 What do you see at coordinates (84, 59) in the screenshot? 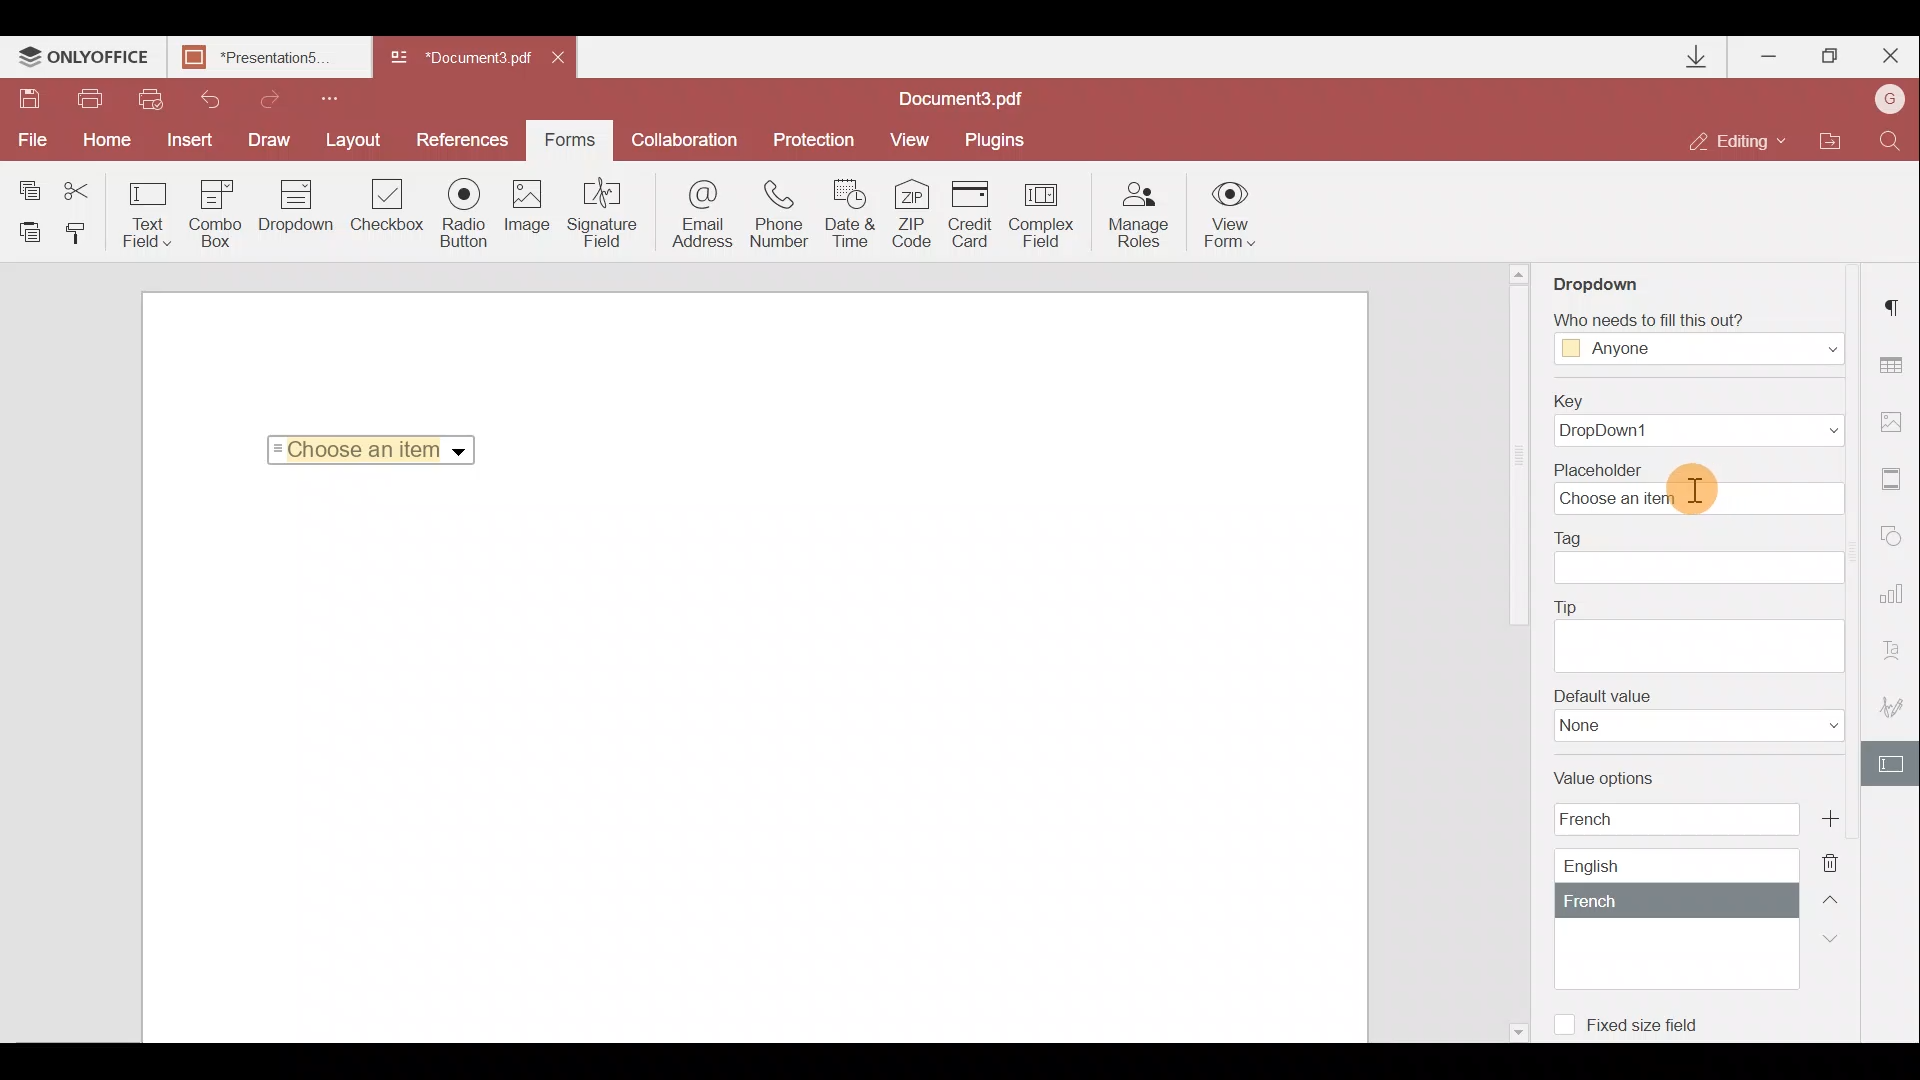
I see `ONLYOFFICE` at bounding box center [84, 59].